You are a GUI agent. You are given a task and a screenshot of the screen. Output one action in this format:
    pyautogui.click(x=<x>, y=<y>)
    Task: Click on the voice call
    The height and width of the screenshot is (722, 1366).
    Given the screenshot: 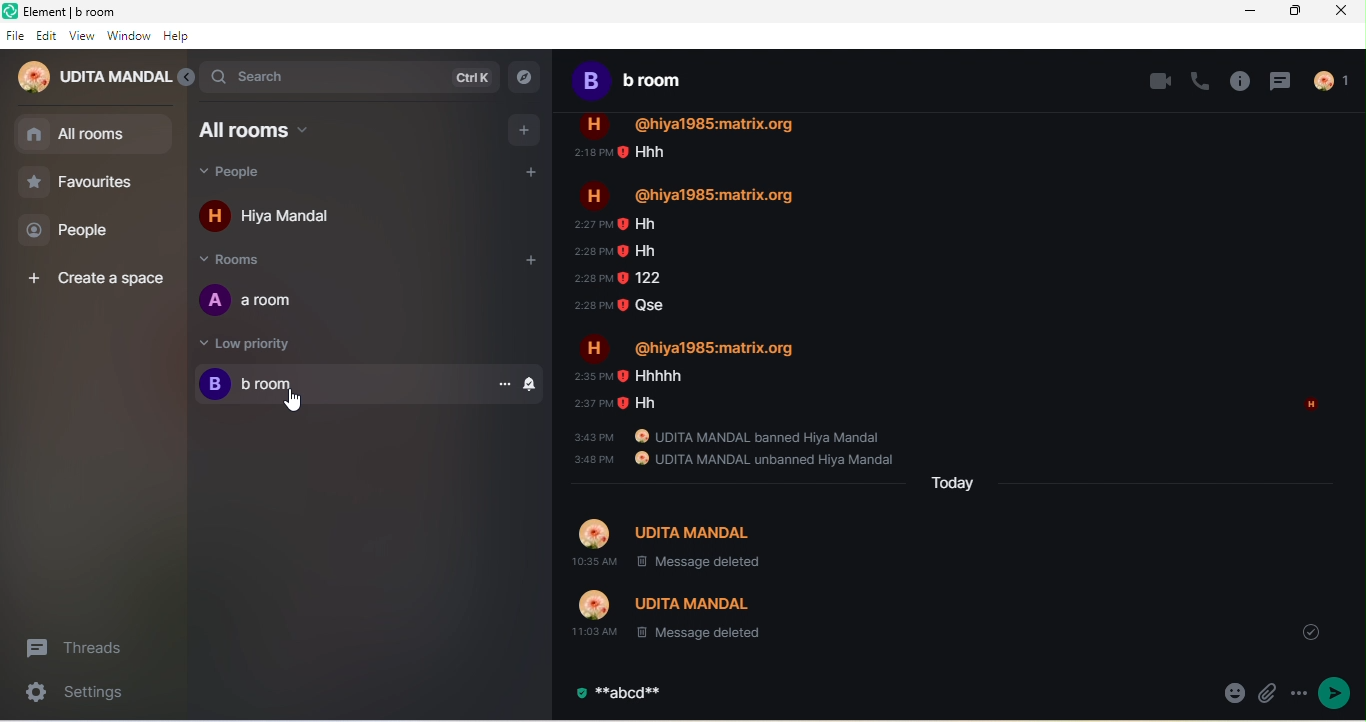 What is the action you would take?
    pyautogui.click(x=1201, y=80)
    